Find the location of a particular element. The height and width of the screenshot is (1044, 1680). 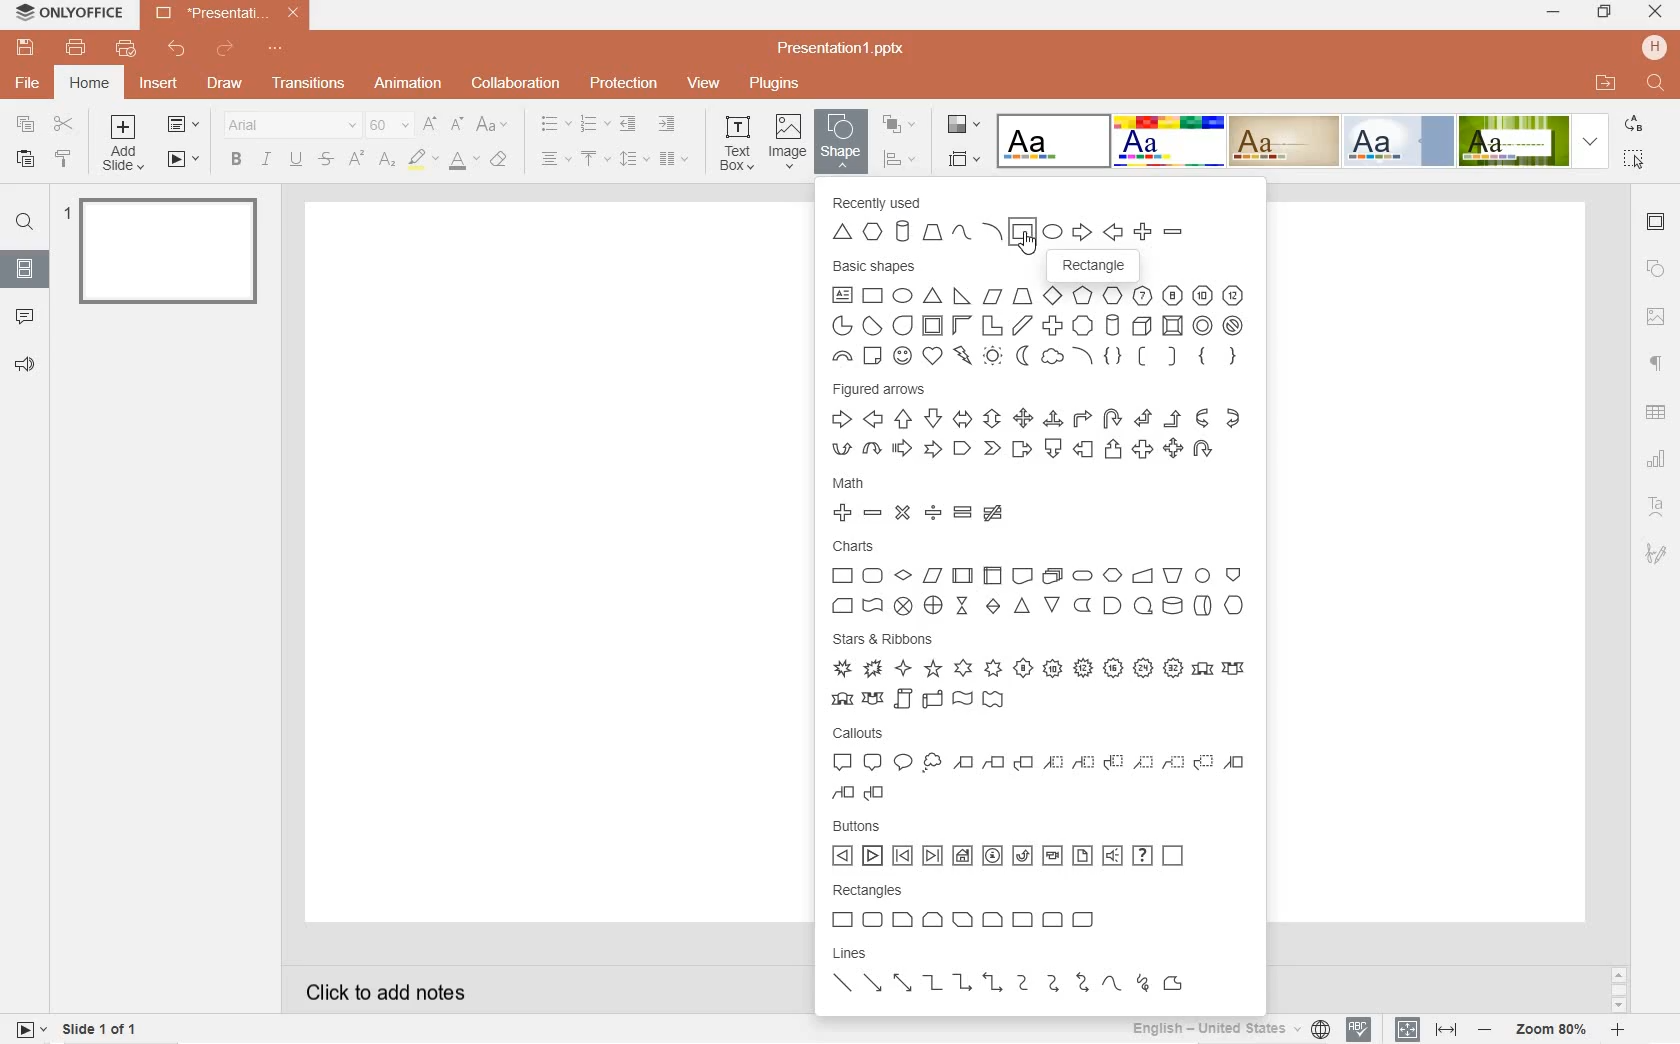

Preparation is located at coordinates (1112, 576).